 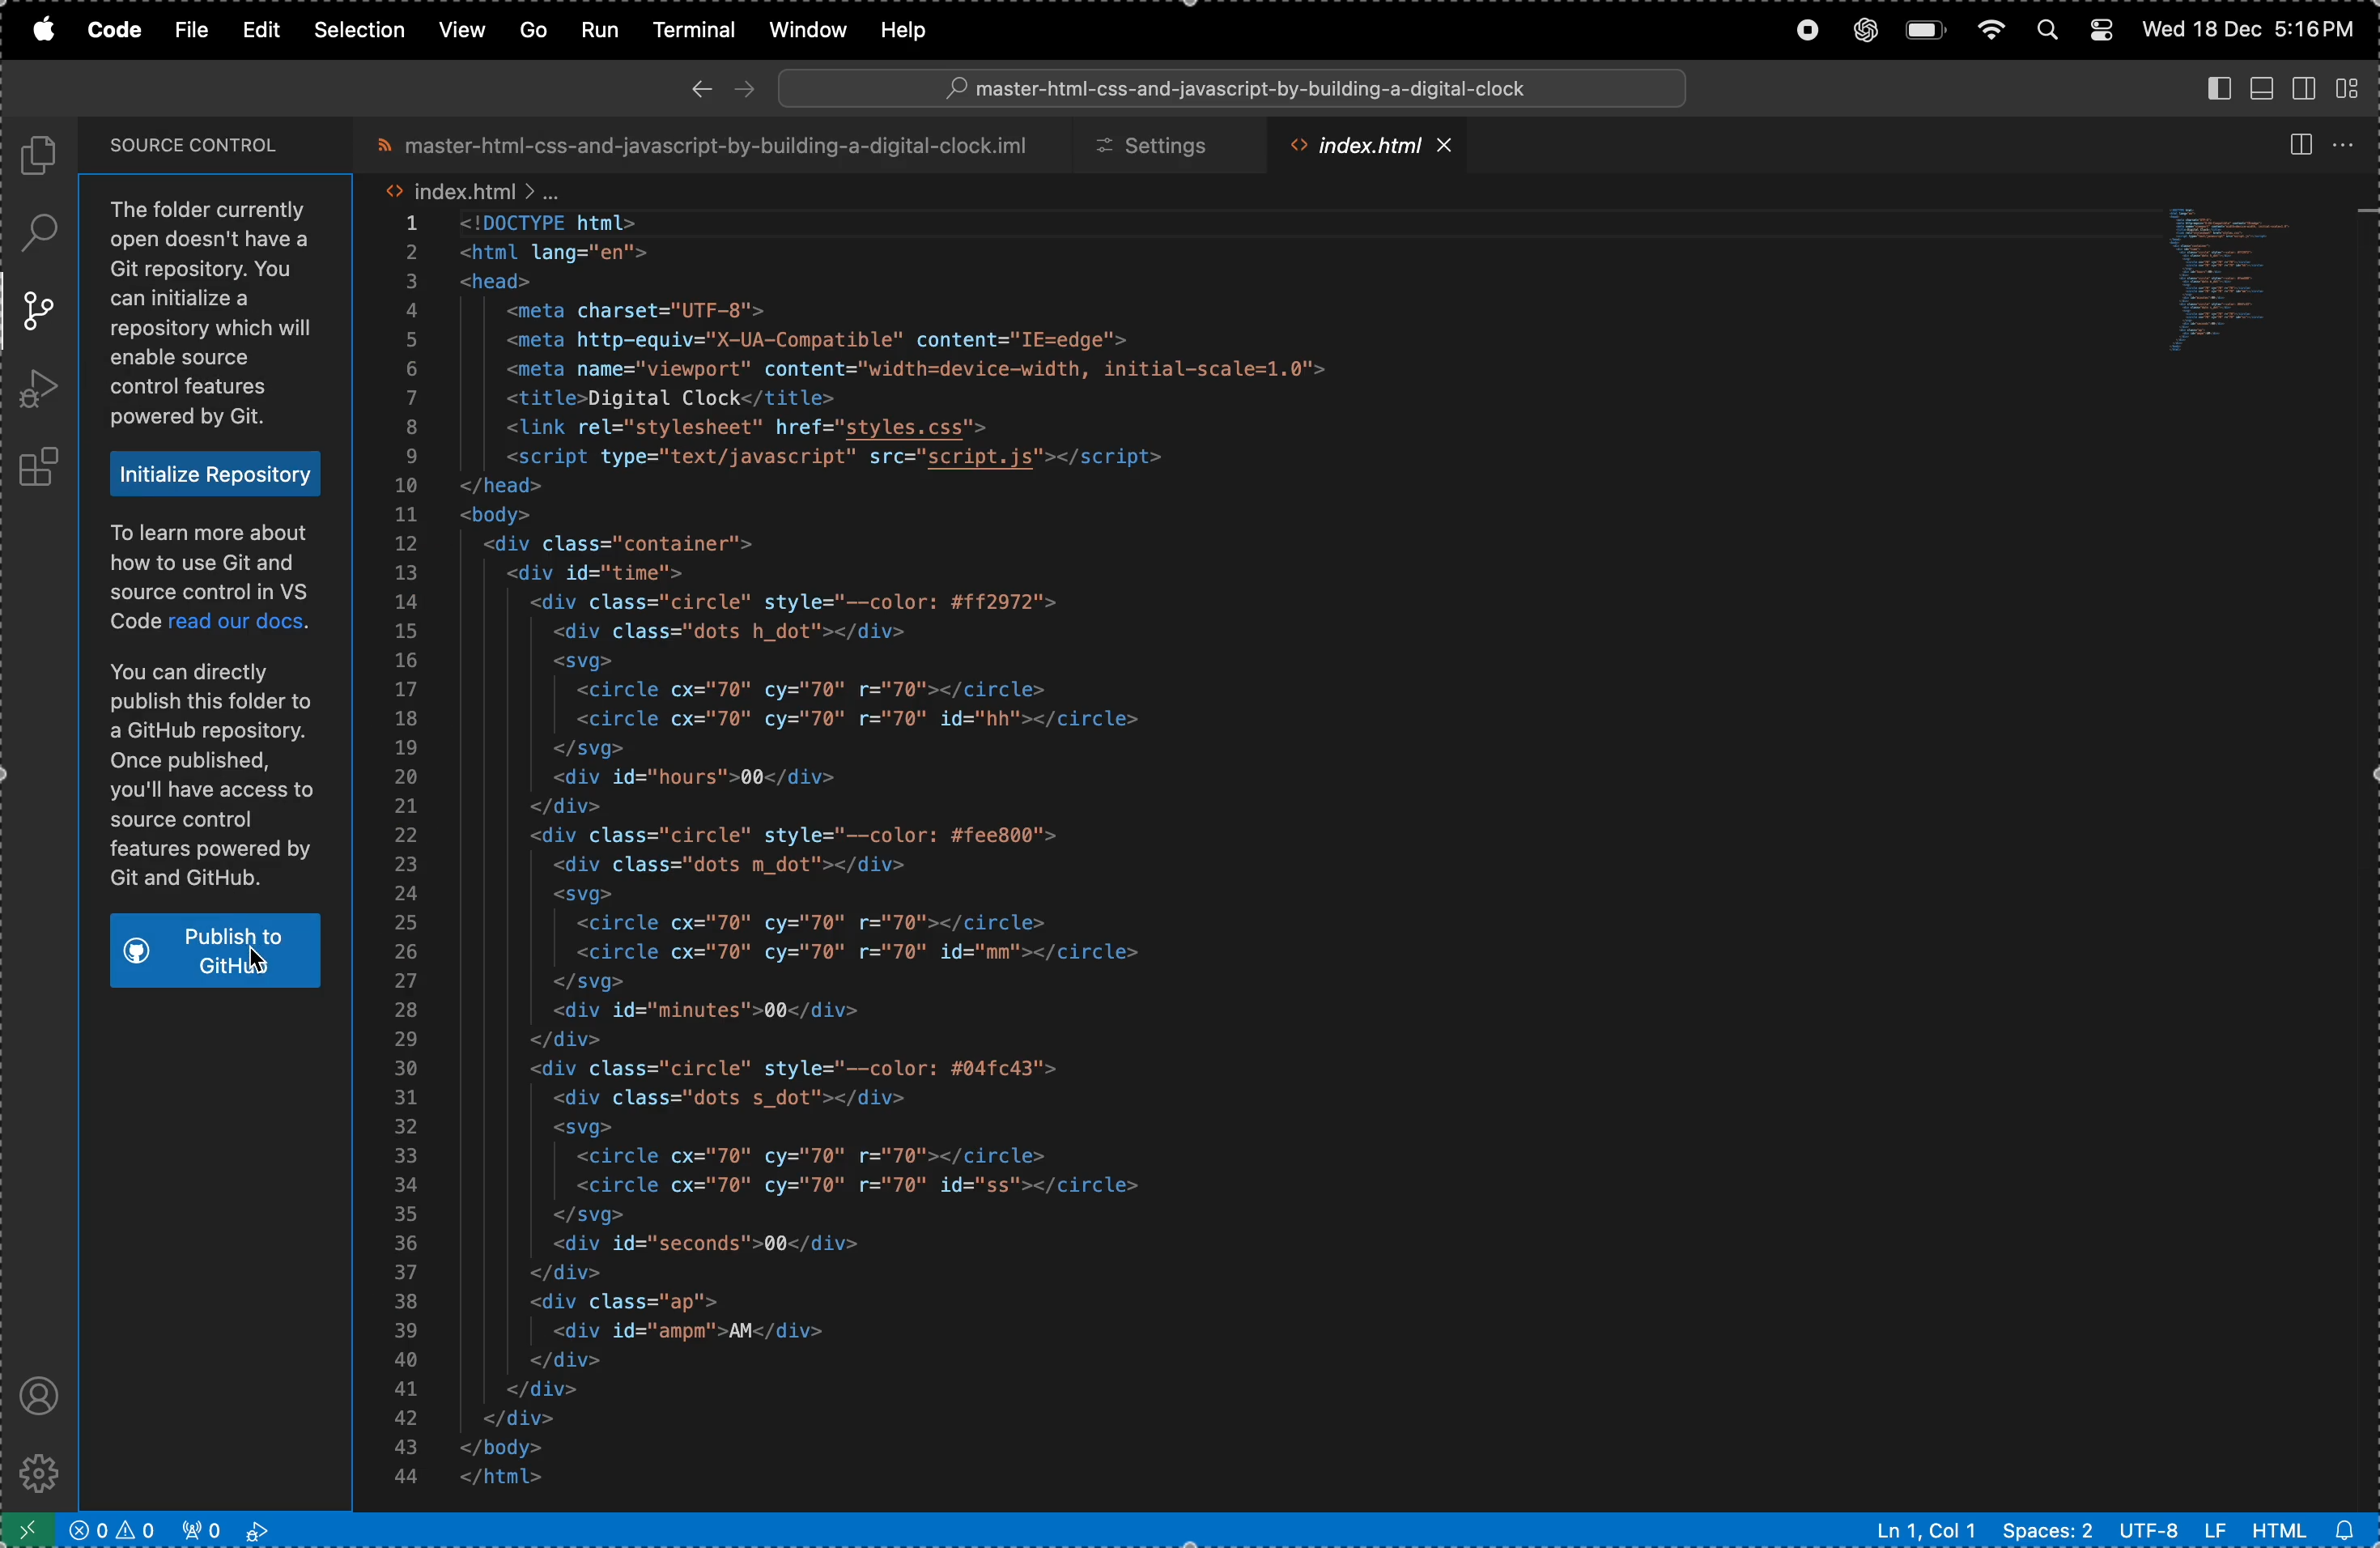 What do you see at coordinates (363, 27) in the screenshot?
I see `slection` at bounding box center [363, 27].